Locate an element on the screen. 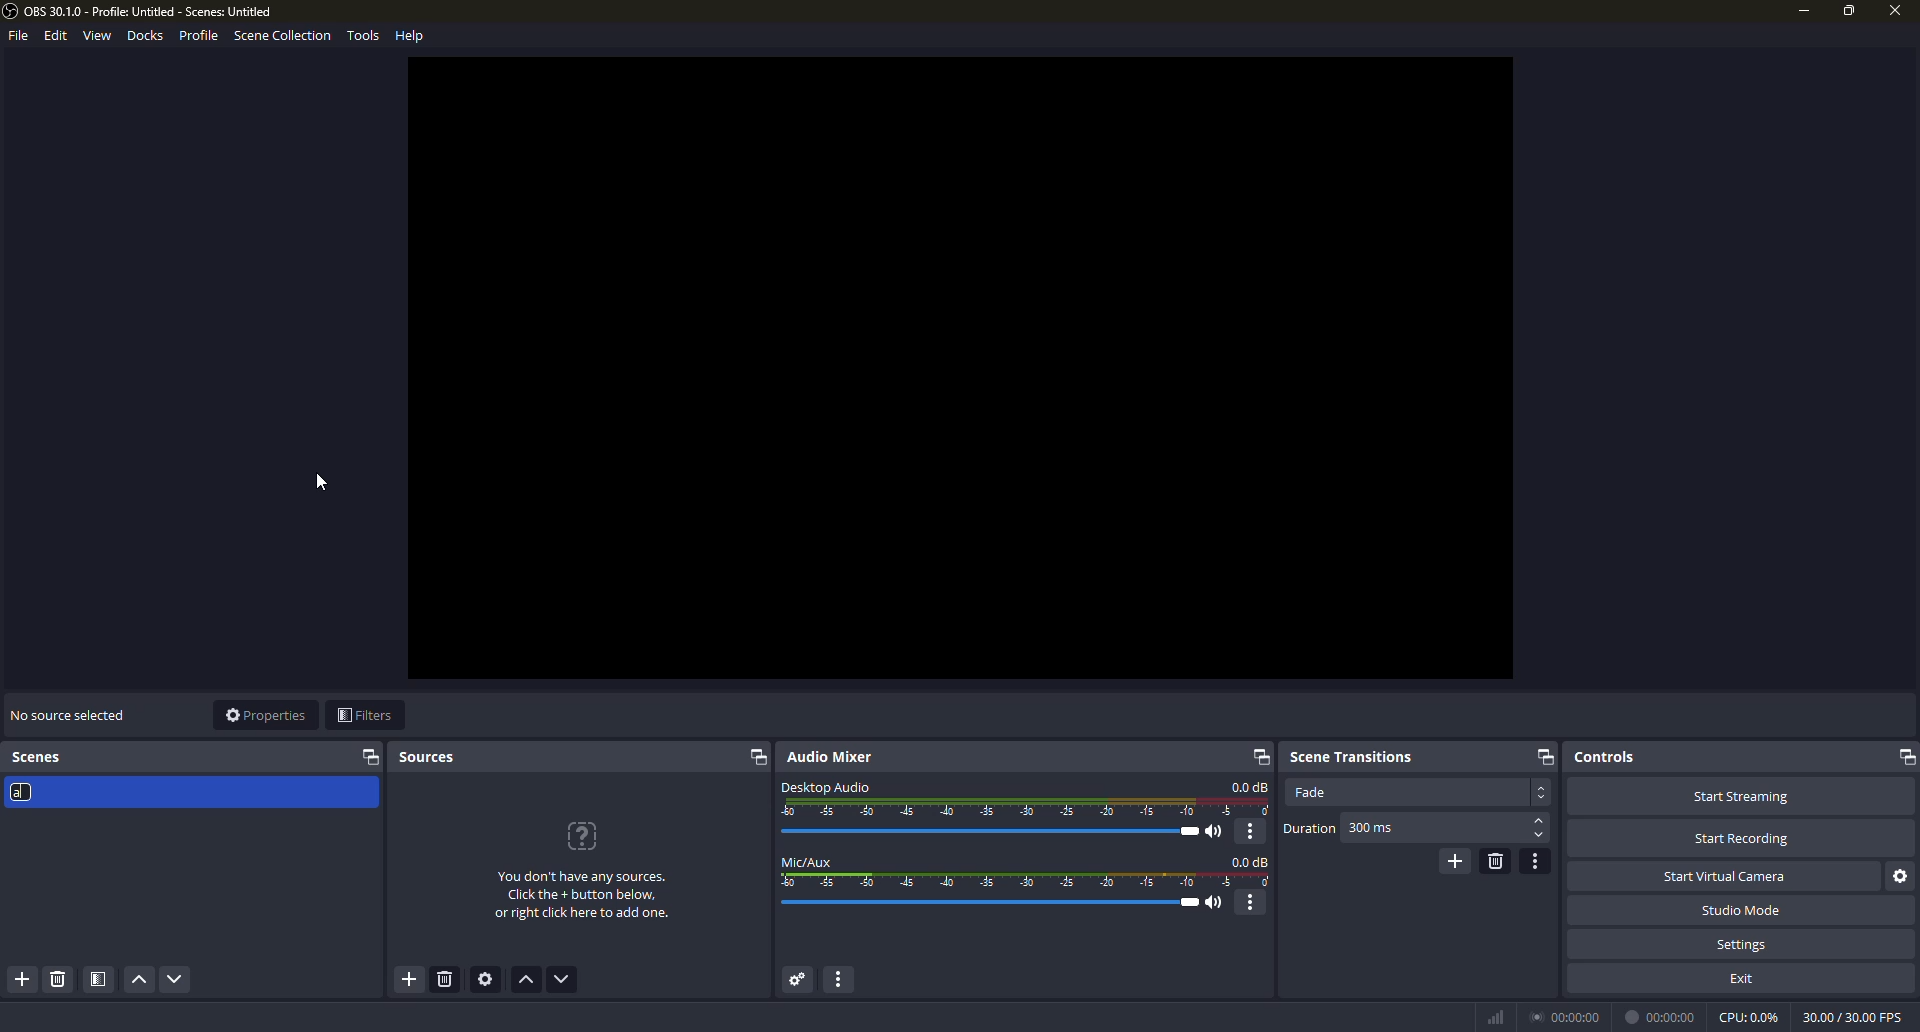 Image resolution: width=1920 pixels, height=1032 pixels. options is located at coordinates (1252, 831).